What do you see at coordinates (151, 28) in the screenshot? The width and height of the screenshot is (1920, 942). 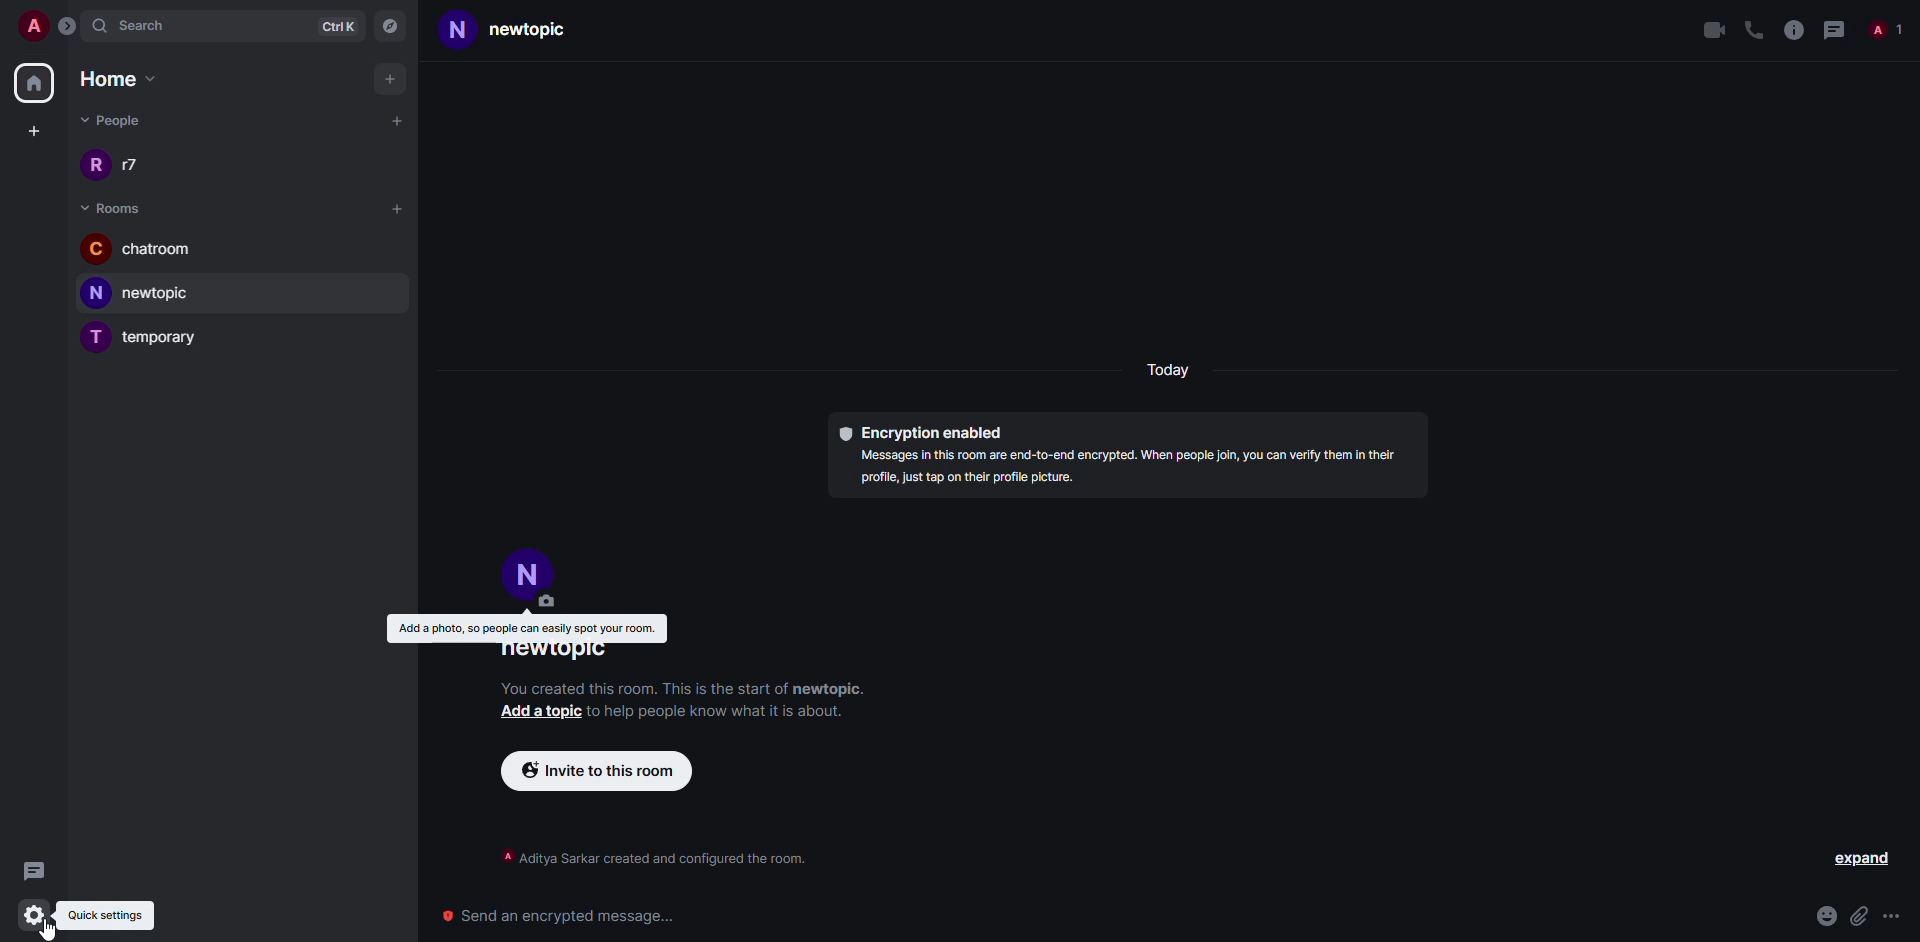 I see `search` at bounding box center [151, 28].